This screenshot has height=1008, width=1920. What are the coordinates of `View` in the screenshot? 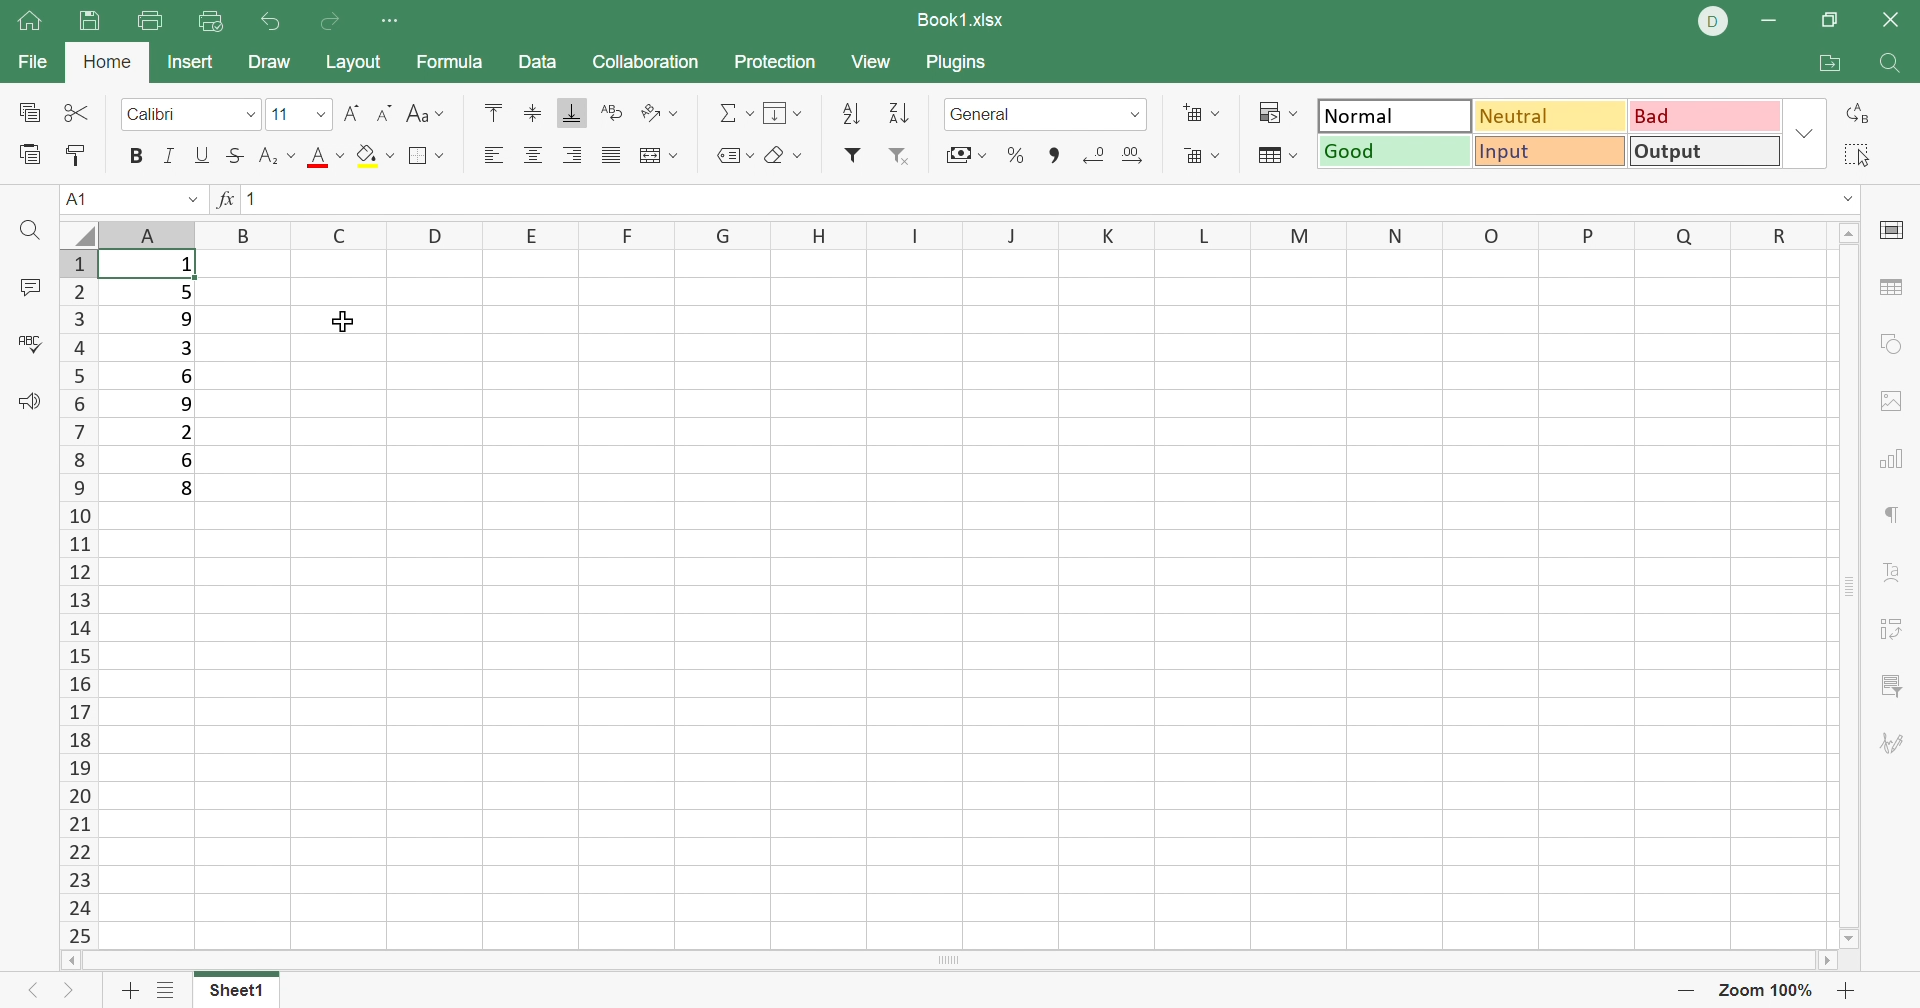 It's located at (870, 60).